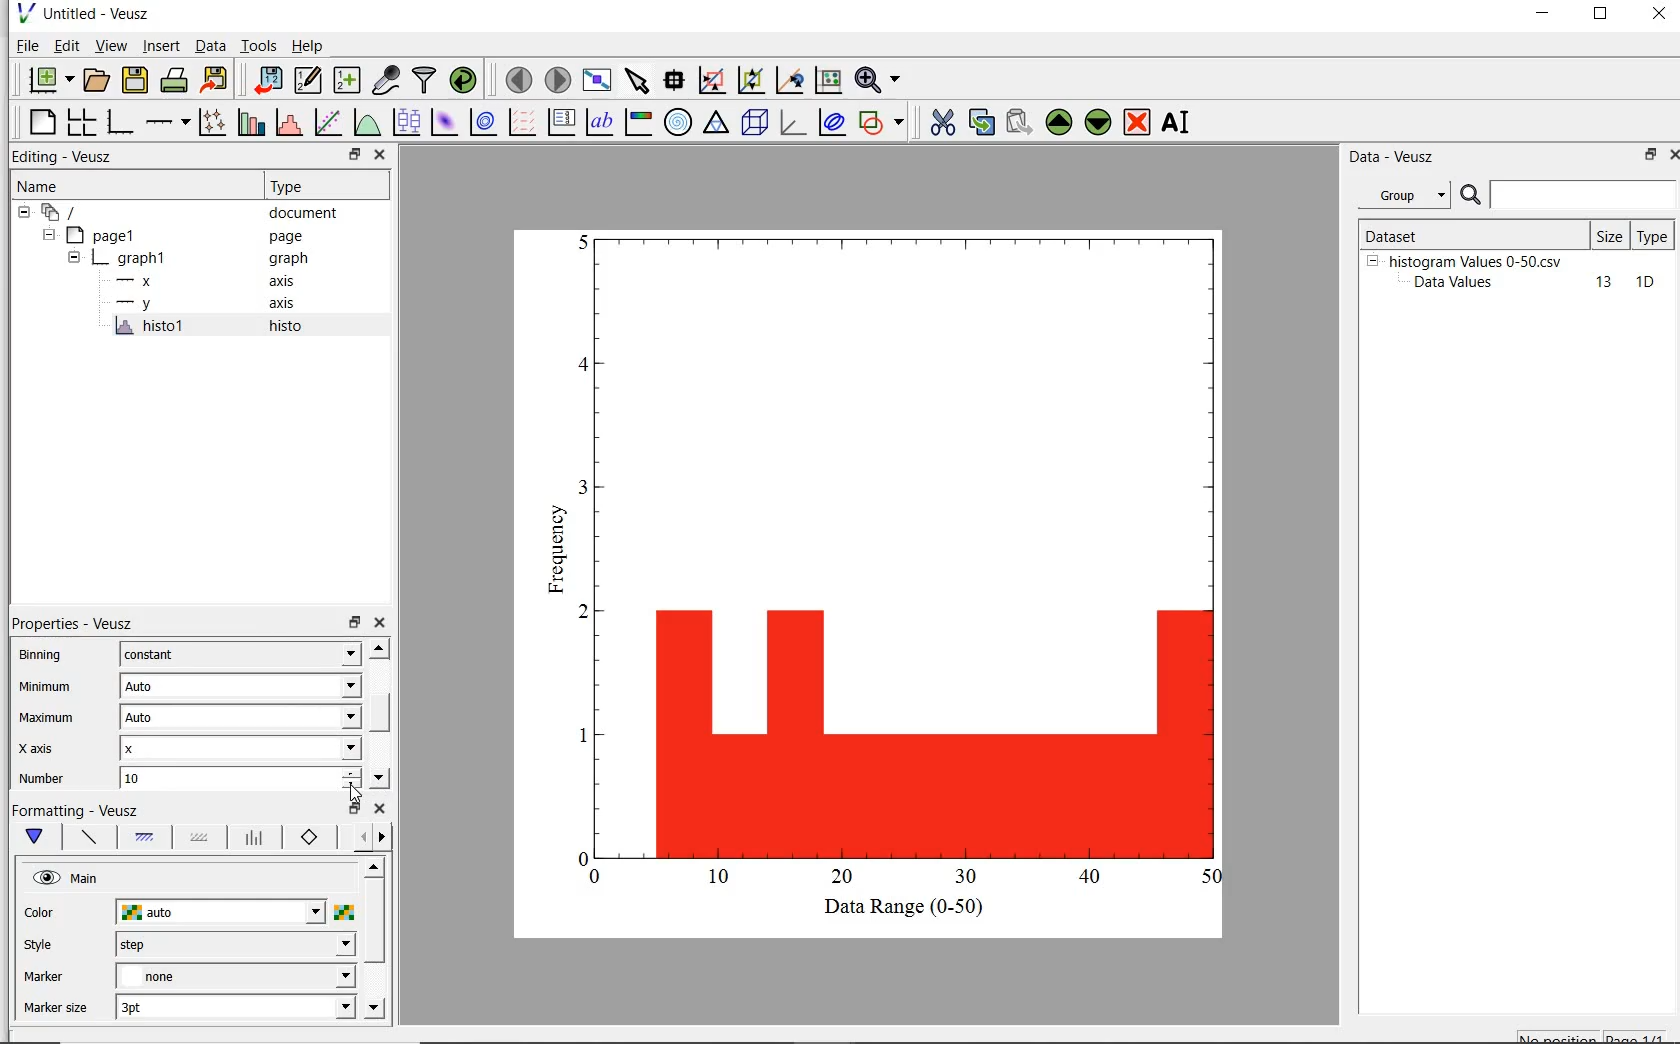  What do you see at coordinates (308, 79) in the screenshot?
I see `edit and create new datasets` at bounding box center [308, 79].